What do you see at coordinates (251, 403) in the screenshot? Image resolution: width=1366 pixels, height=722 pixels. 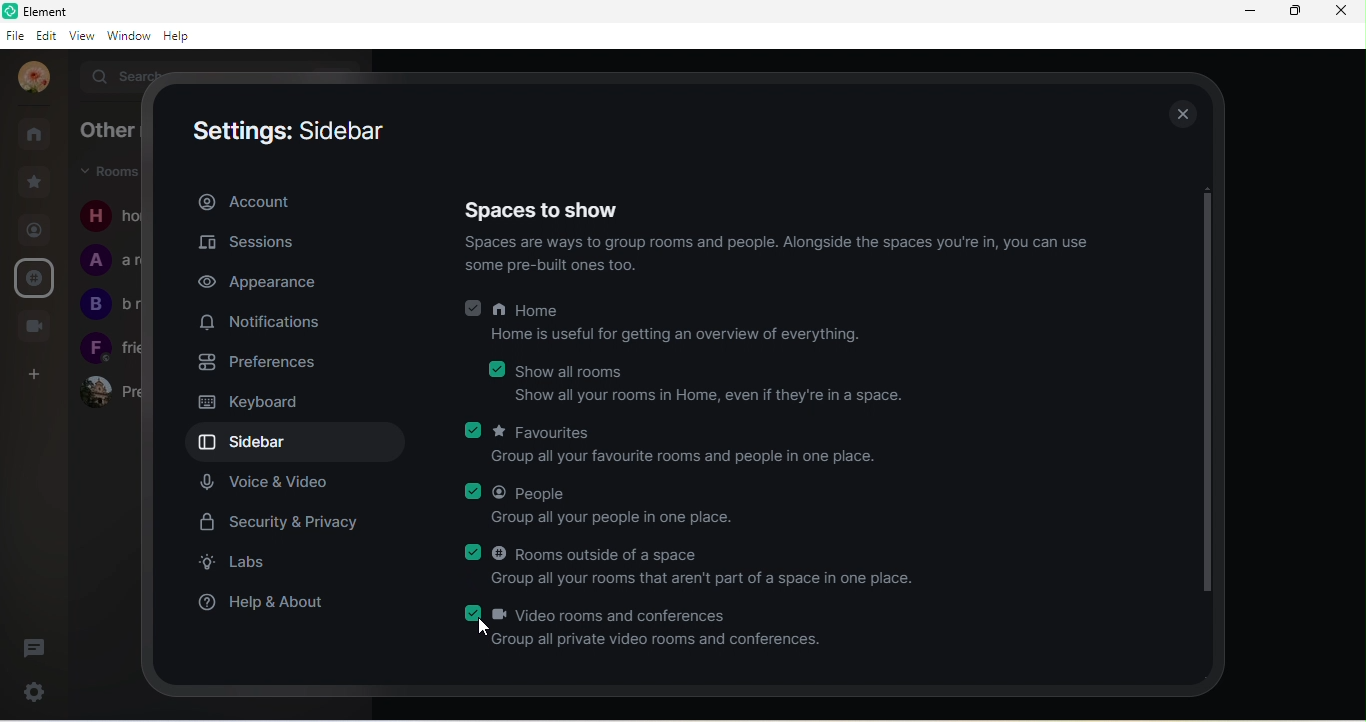 I see `keyboard` at bounding box center [251, 403].